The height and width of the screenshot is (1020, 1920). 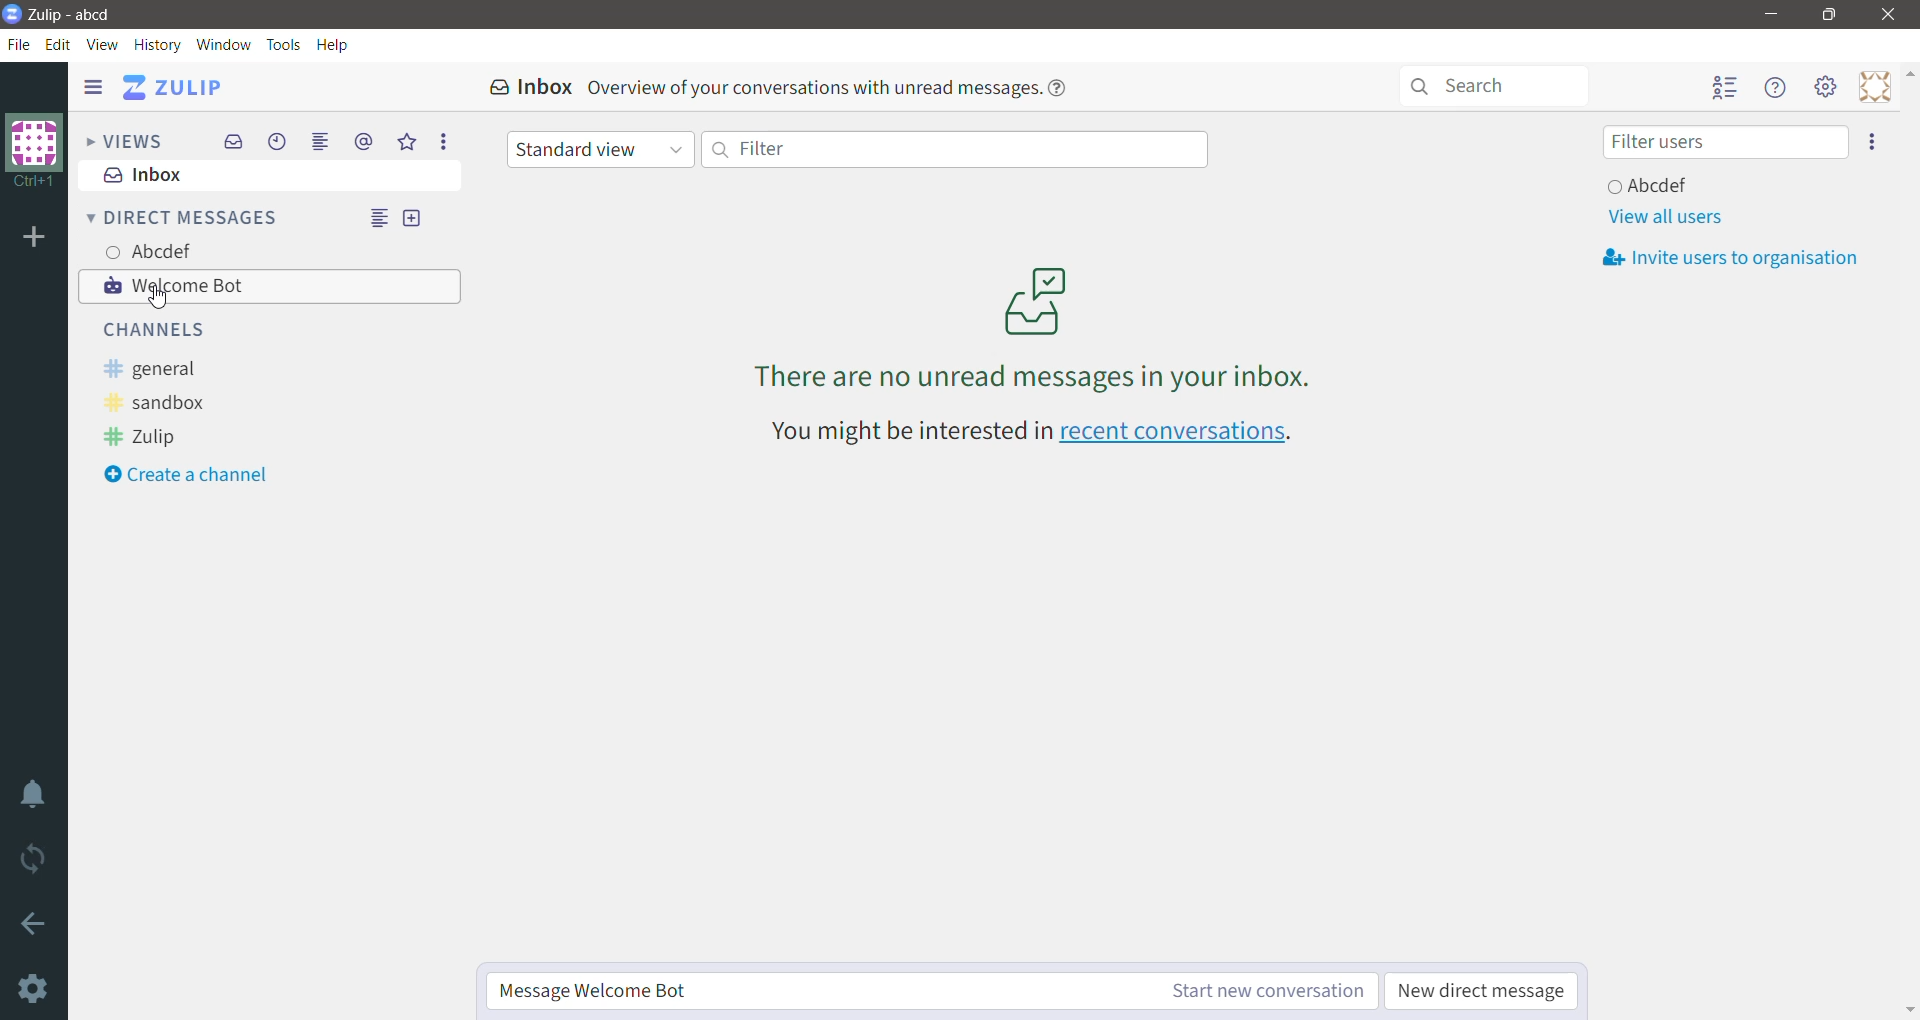 I want to click on Invite users to organization, so click(x=1731, y=258).